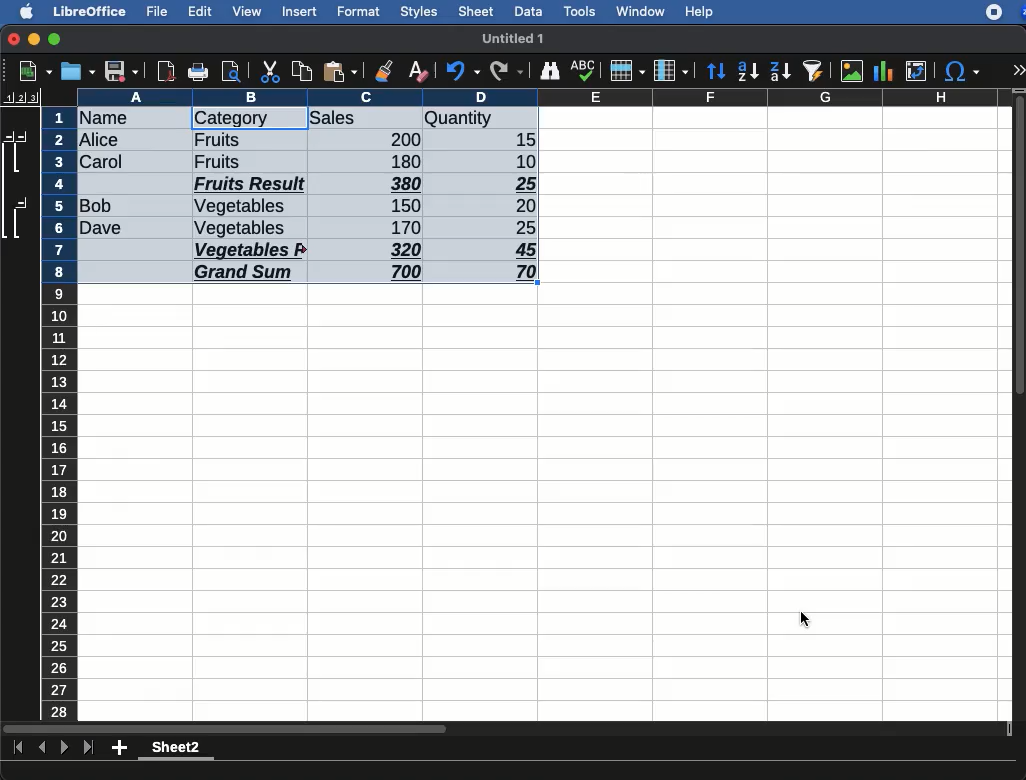  What do you see at coordinates (1021, 404) in the screenshot?
I see `scroll` at bounding box center [1021, 404].